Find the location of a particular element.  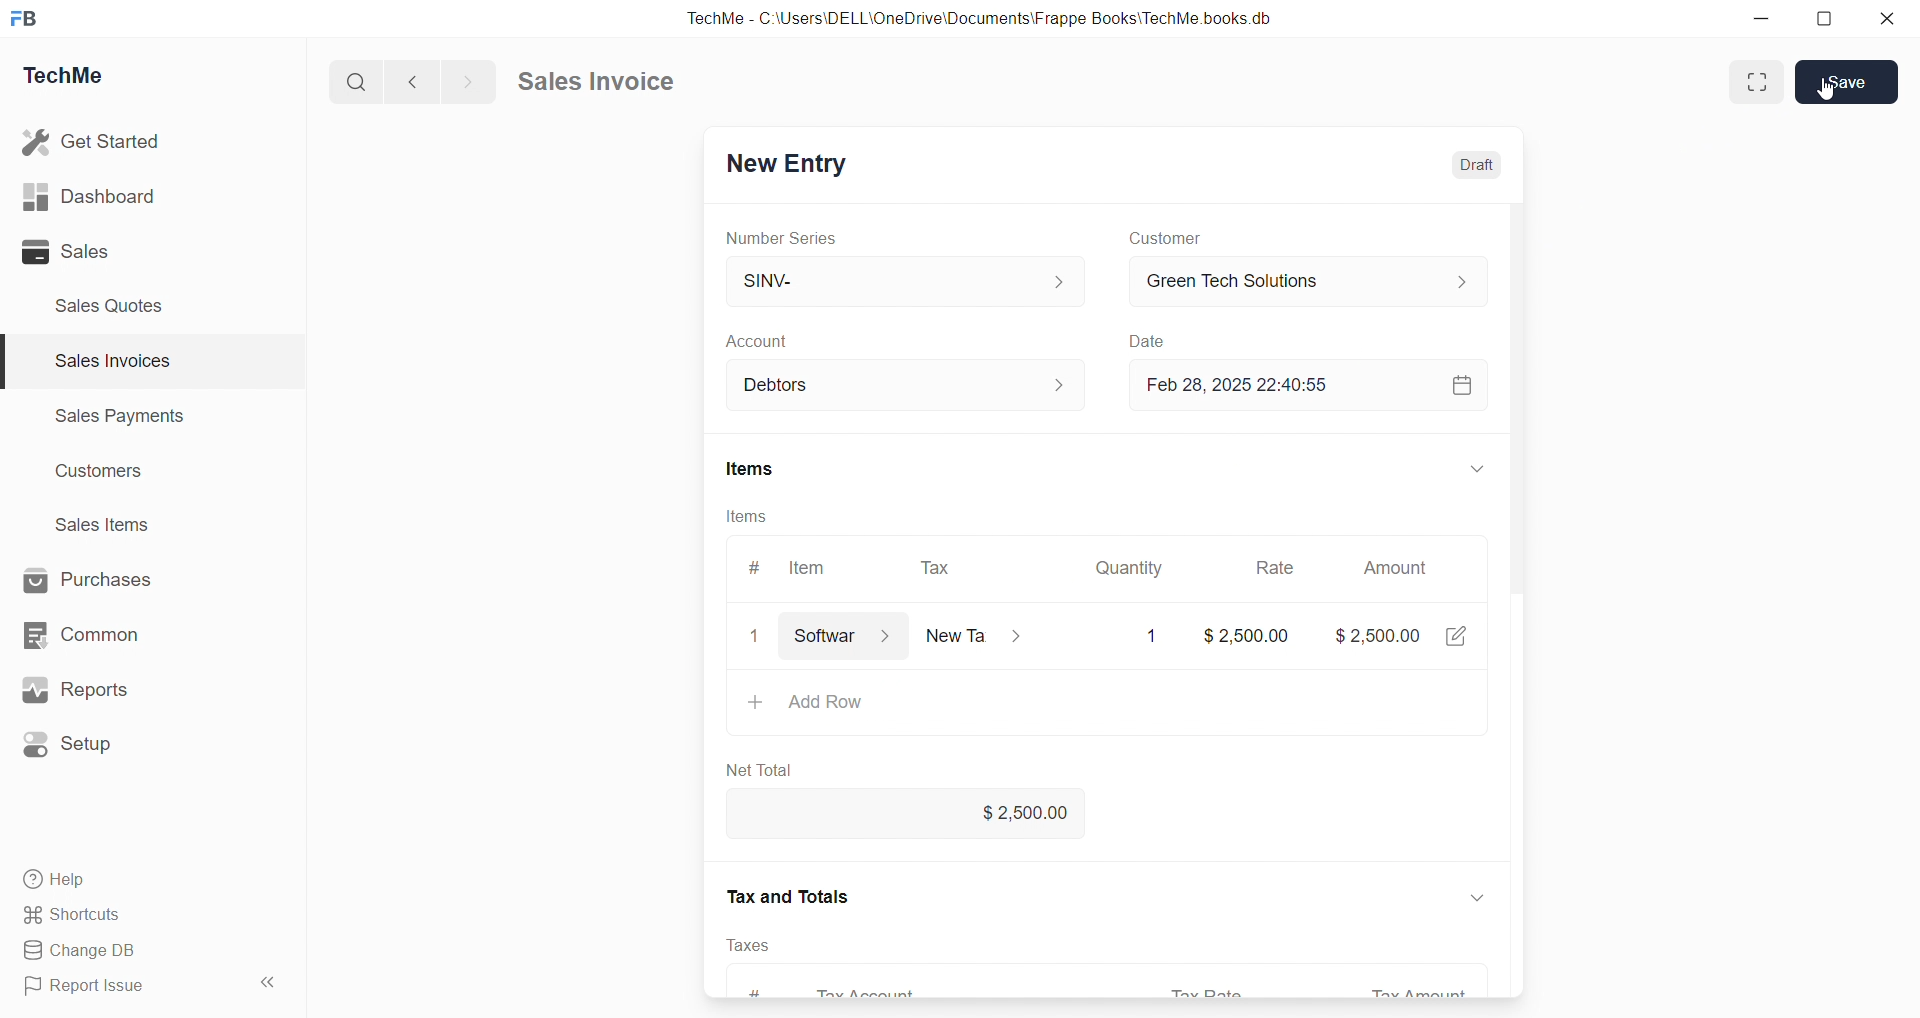

down is located at coordinates (1478, 897).